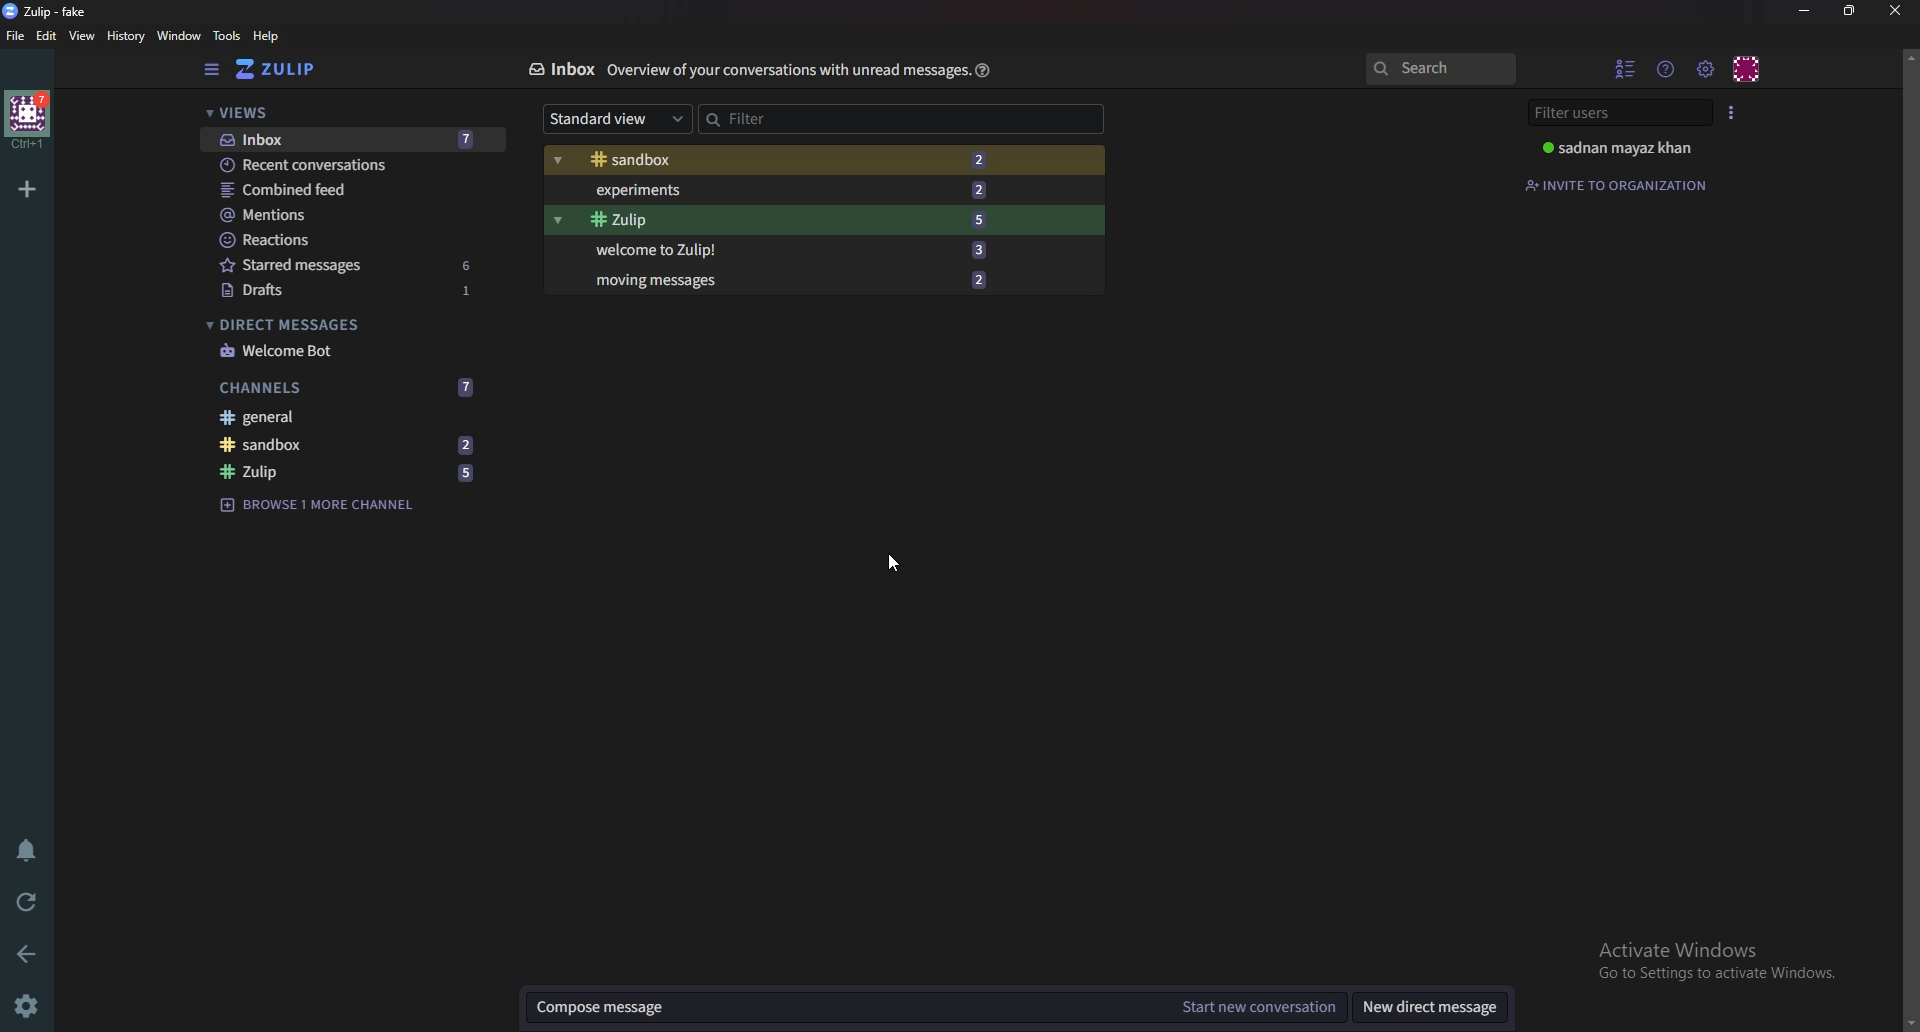 The height and width of the screenshot is (1032, 1920). What do you see at coordinates (344, 163) in the screenshot?
I see `Recent conversations` at bounding box center [344, 163].